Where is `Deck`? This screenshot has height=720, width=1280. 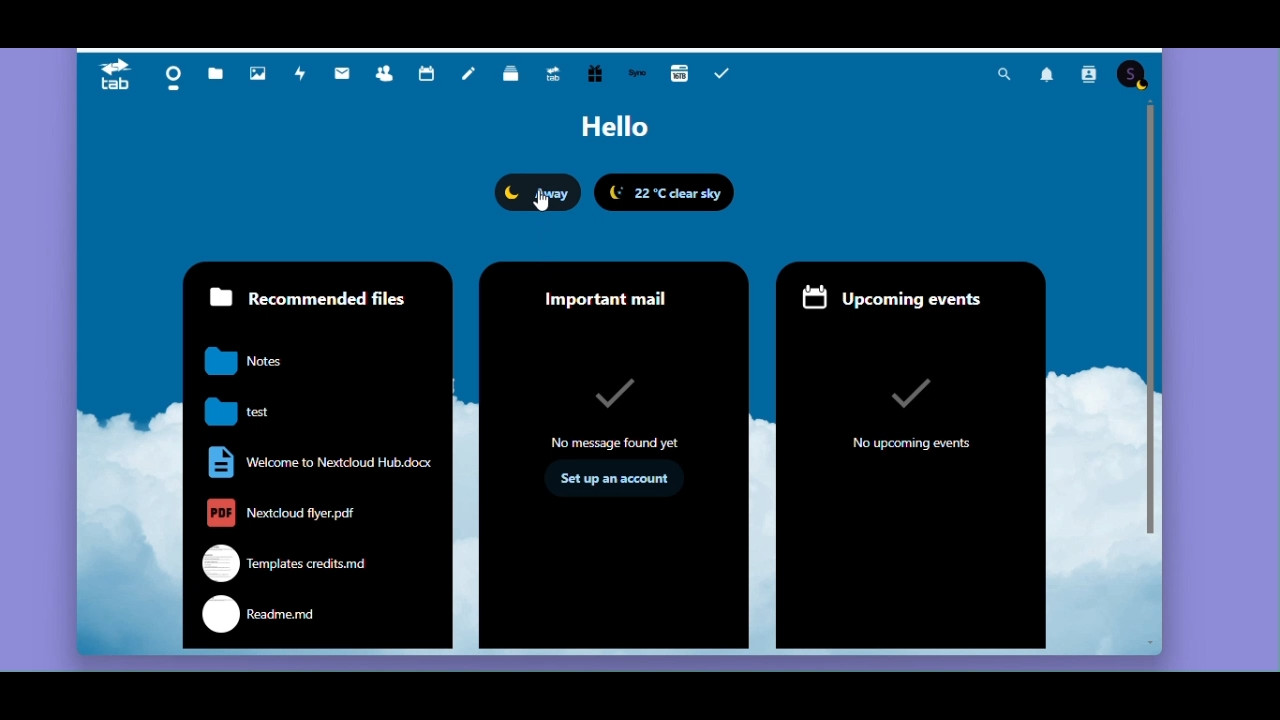 Deck is located at coordinates (513, 76).